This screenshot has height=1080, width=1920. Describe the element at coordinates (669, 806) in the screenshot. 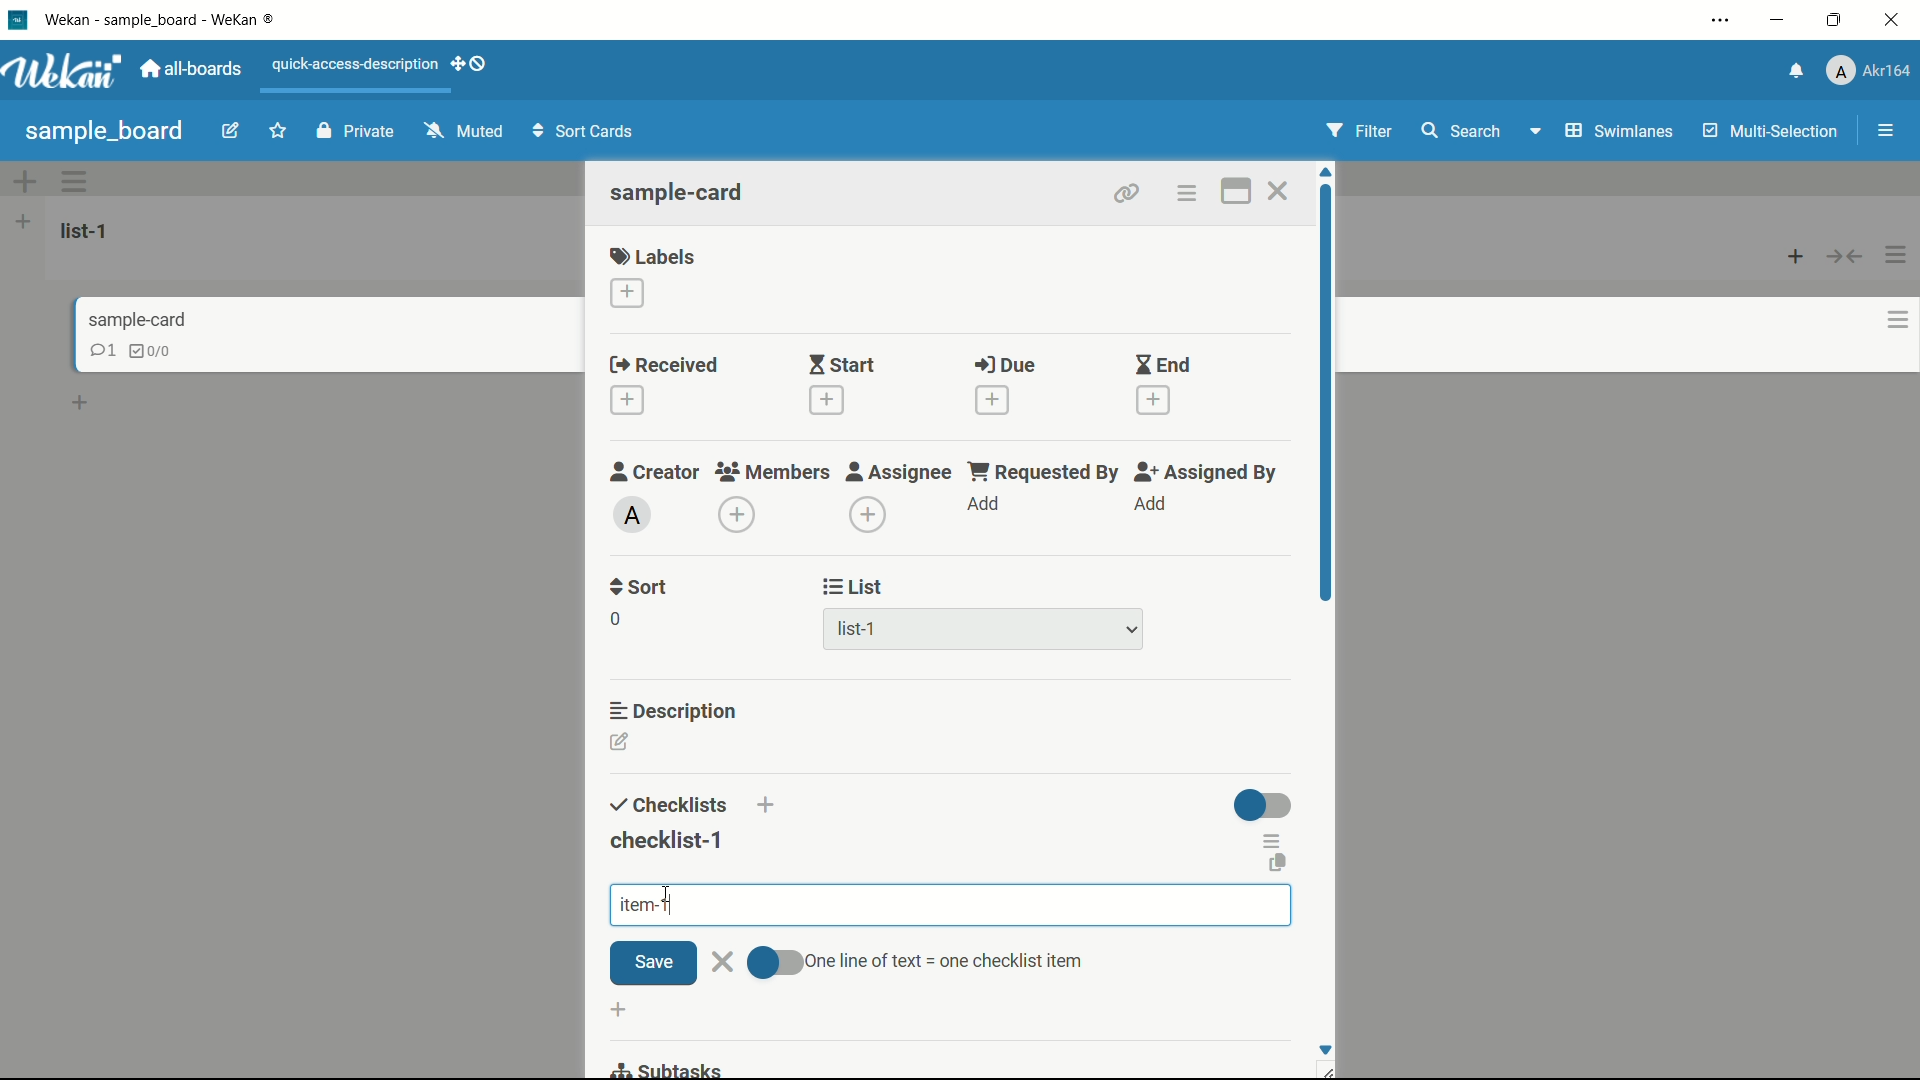

I see `checklists` at that location.